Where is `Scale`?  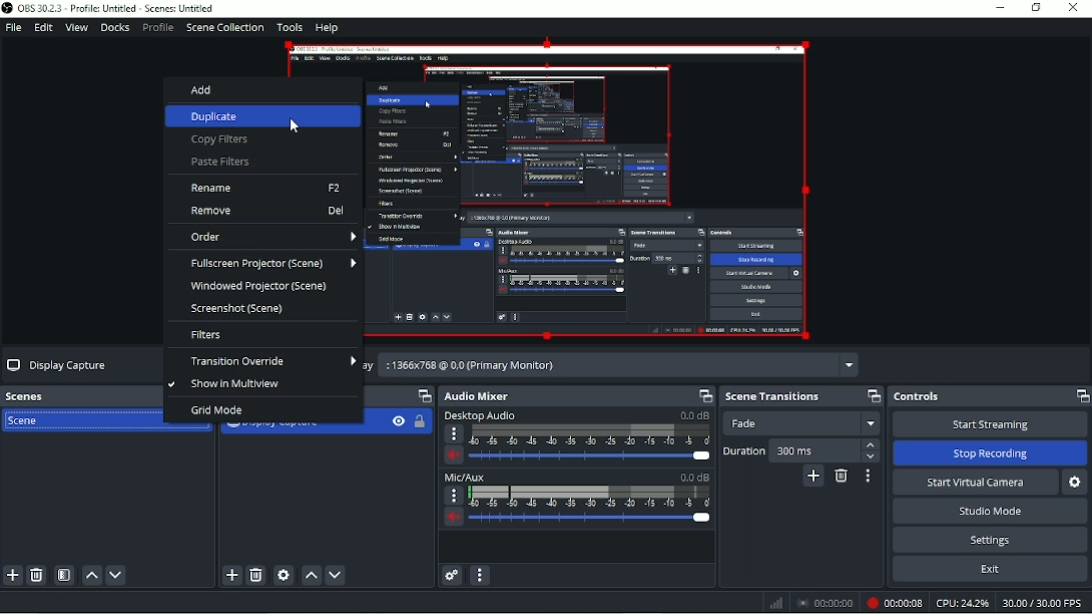
Scale is located at coordinates (589, 497).